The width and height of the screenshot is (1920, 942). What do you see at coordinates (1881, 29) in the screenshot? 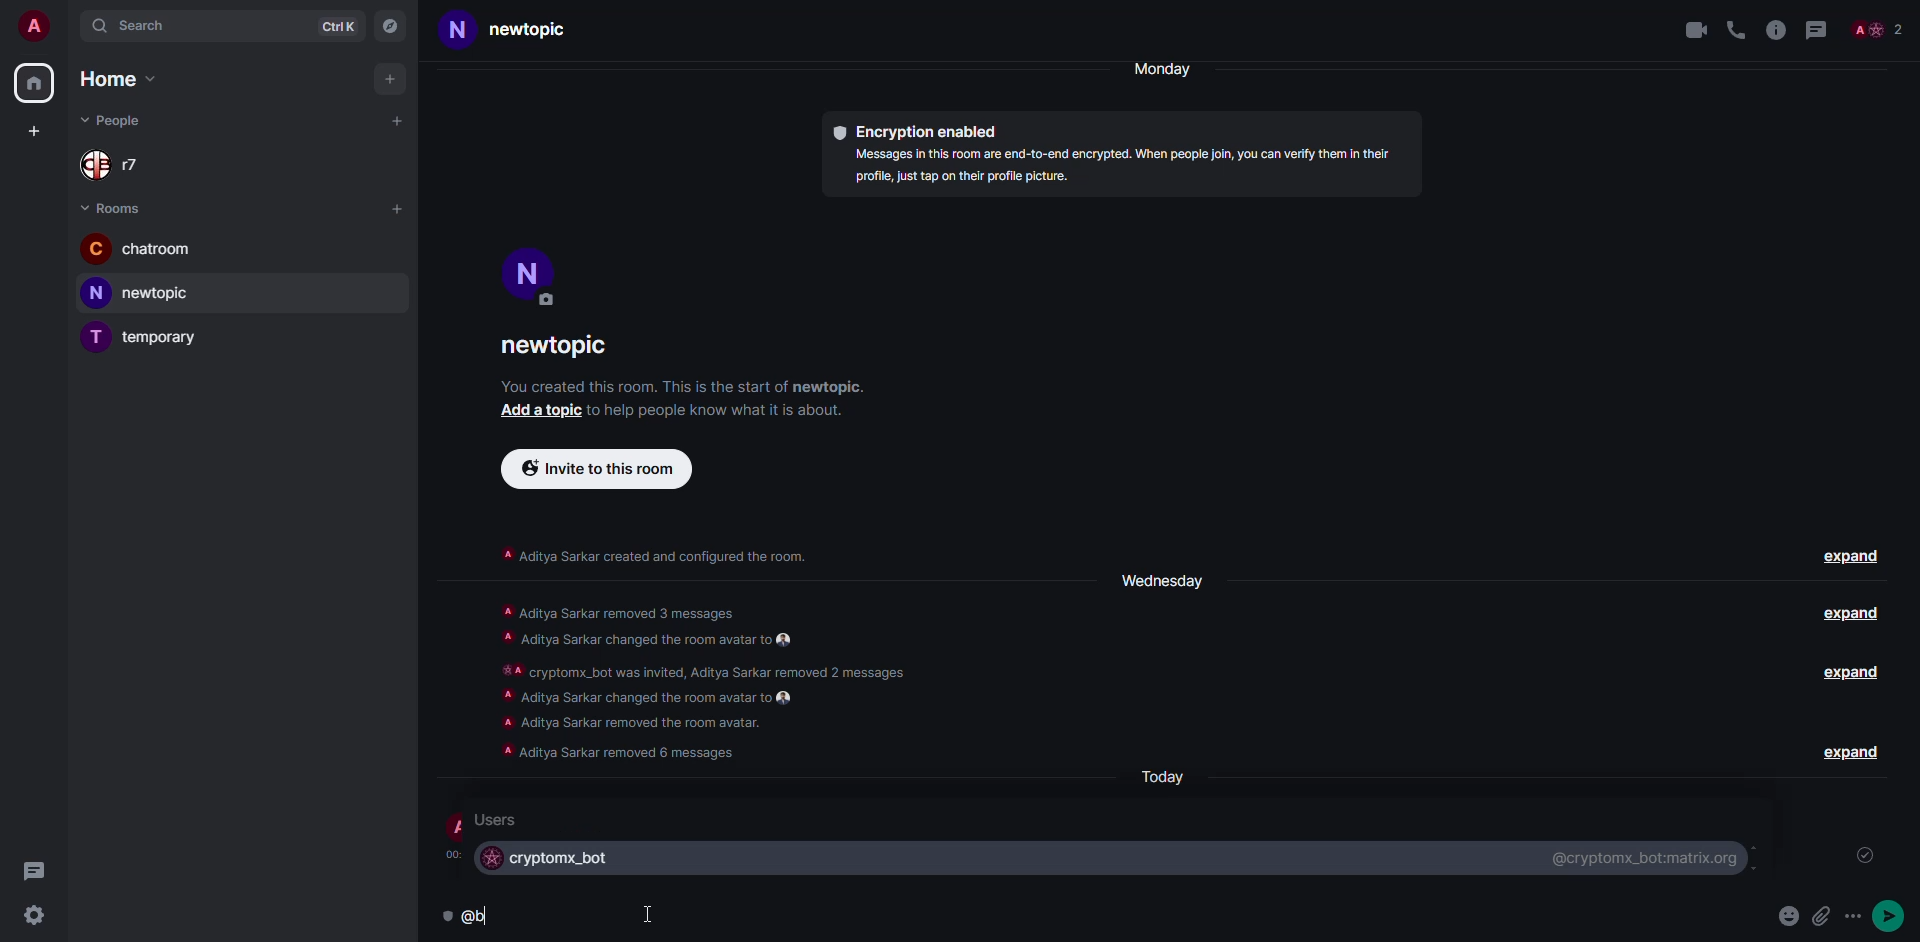
I see `people` at bounding box center [1881, 29].